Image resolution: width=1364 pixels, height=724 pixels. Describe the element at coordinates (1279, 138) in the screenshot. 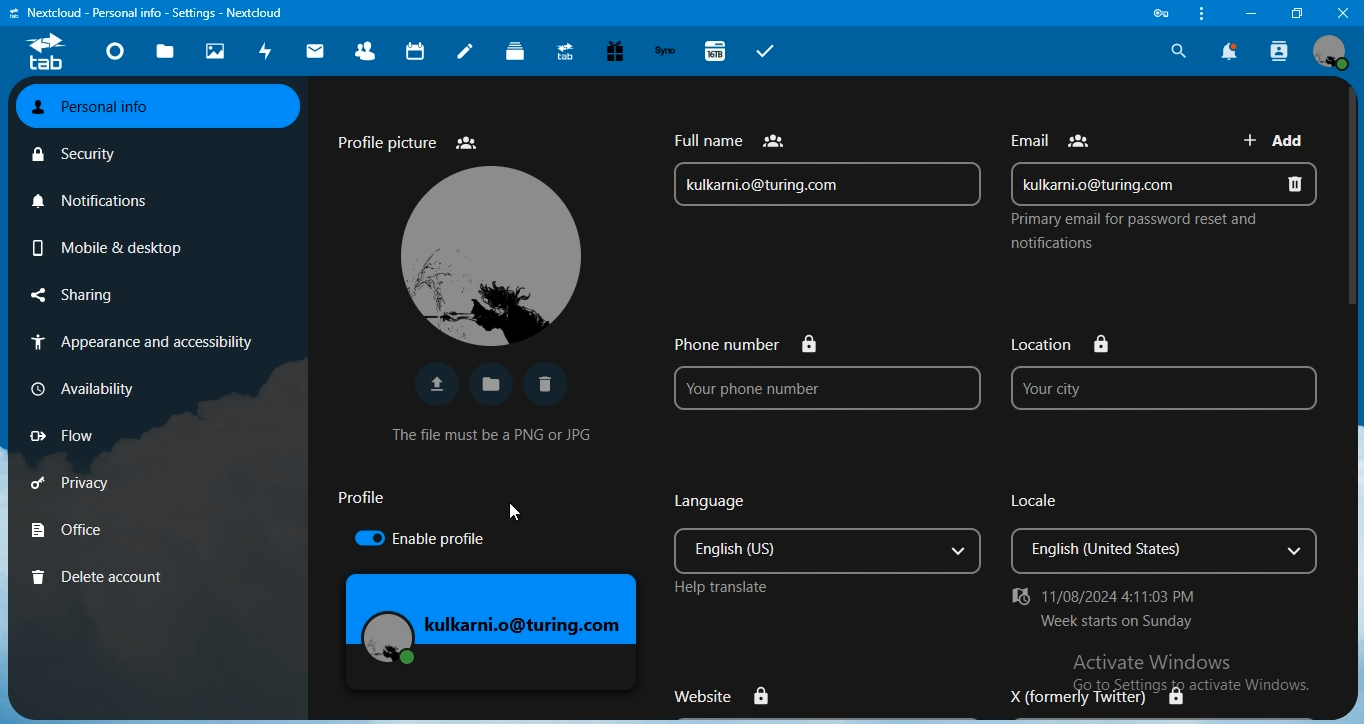

I see `add` at that location.